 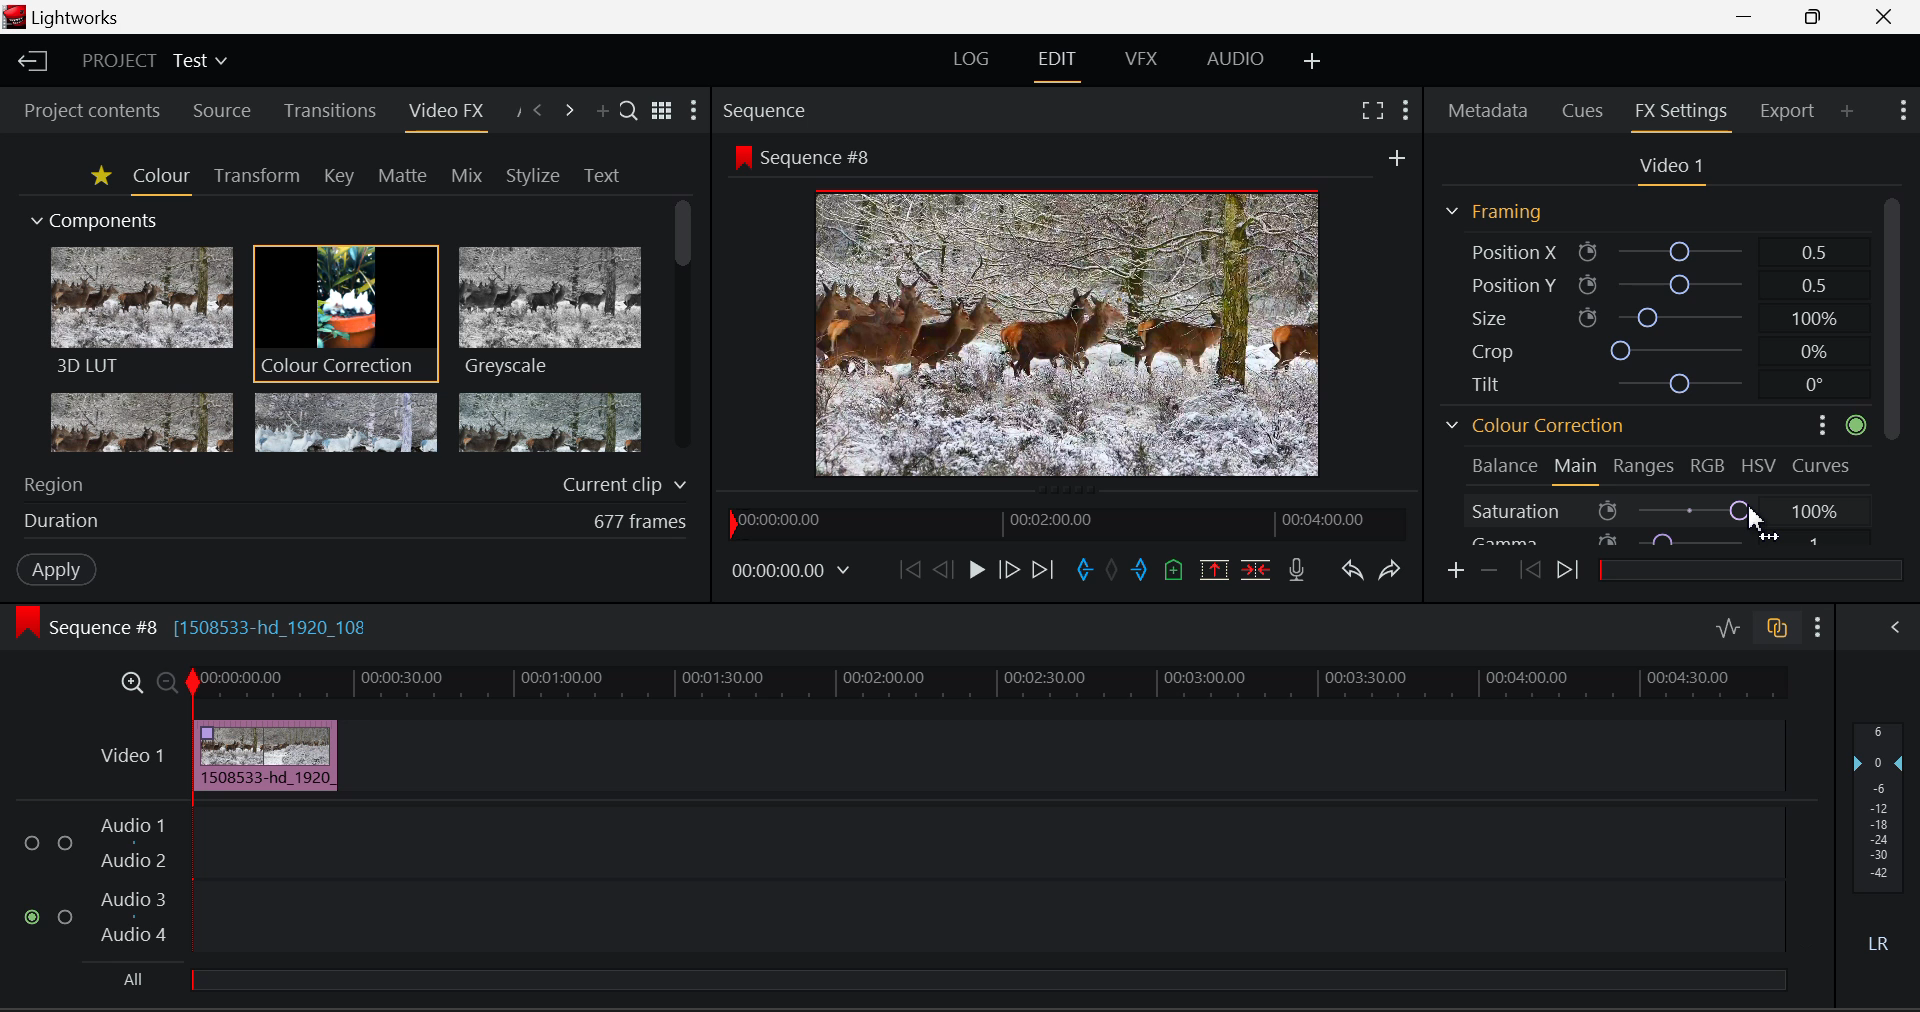 I want to click on Audio Input Checkbox, so click(x=65, y=841).